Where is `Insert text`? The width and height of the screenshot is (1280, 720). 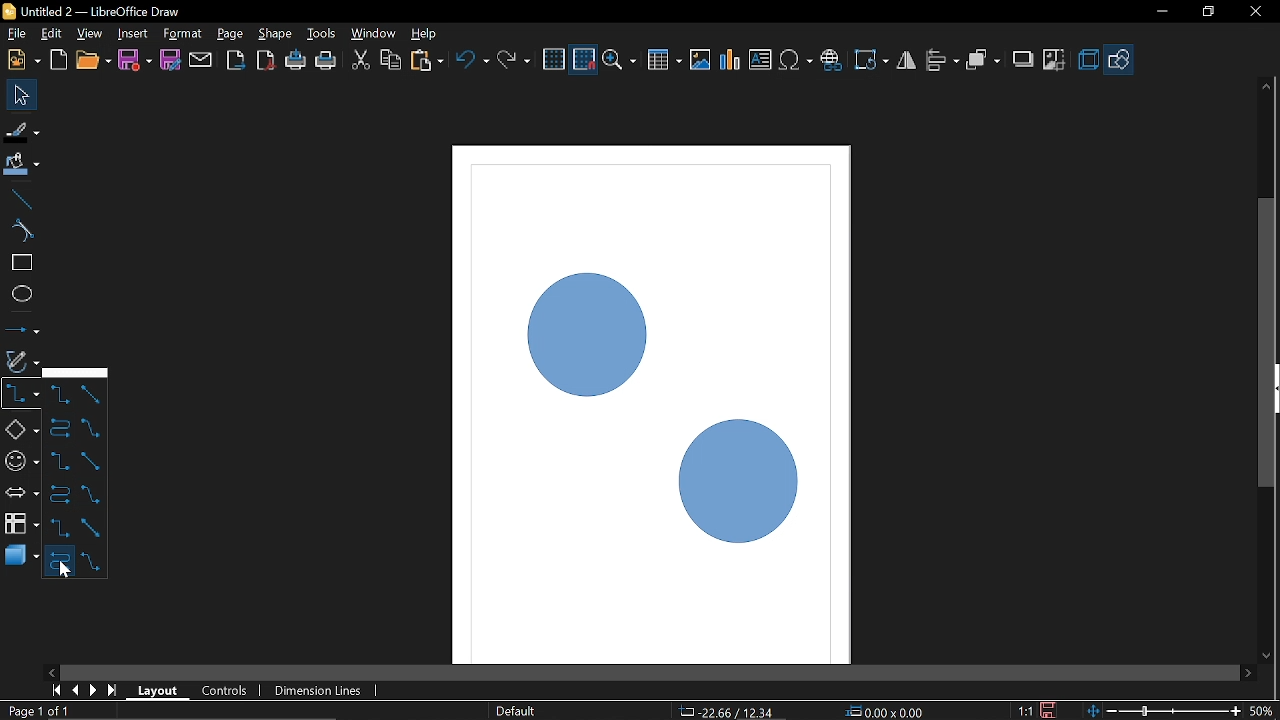
Insert text is located at coordinates (762, 61).